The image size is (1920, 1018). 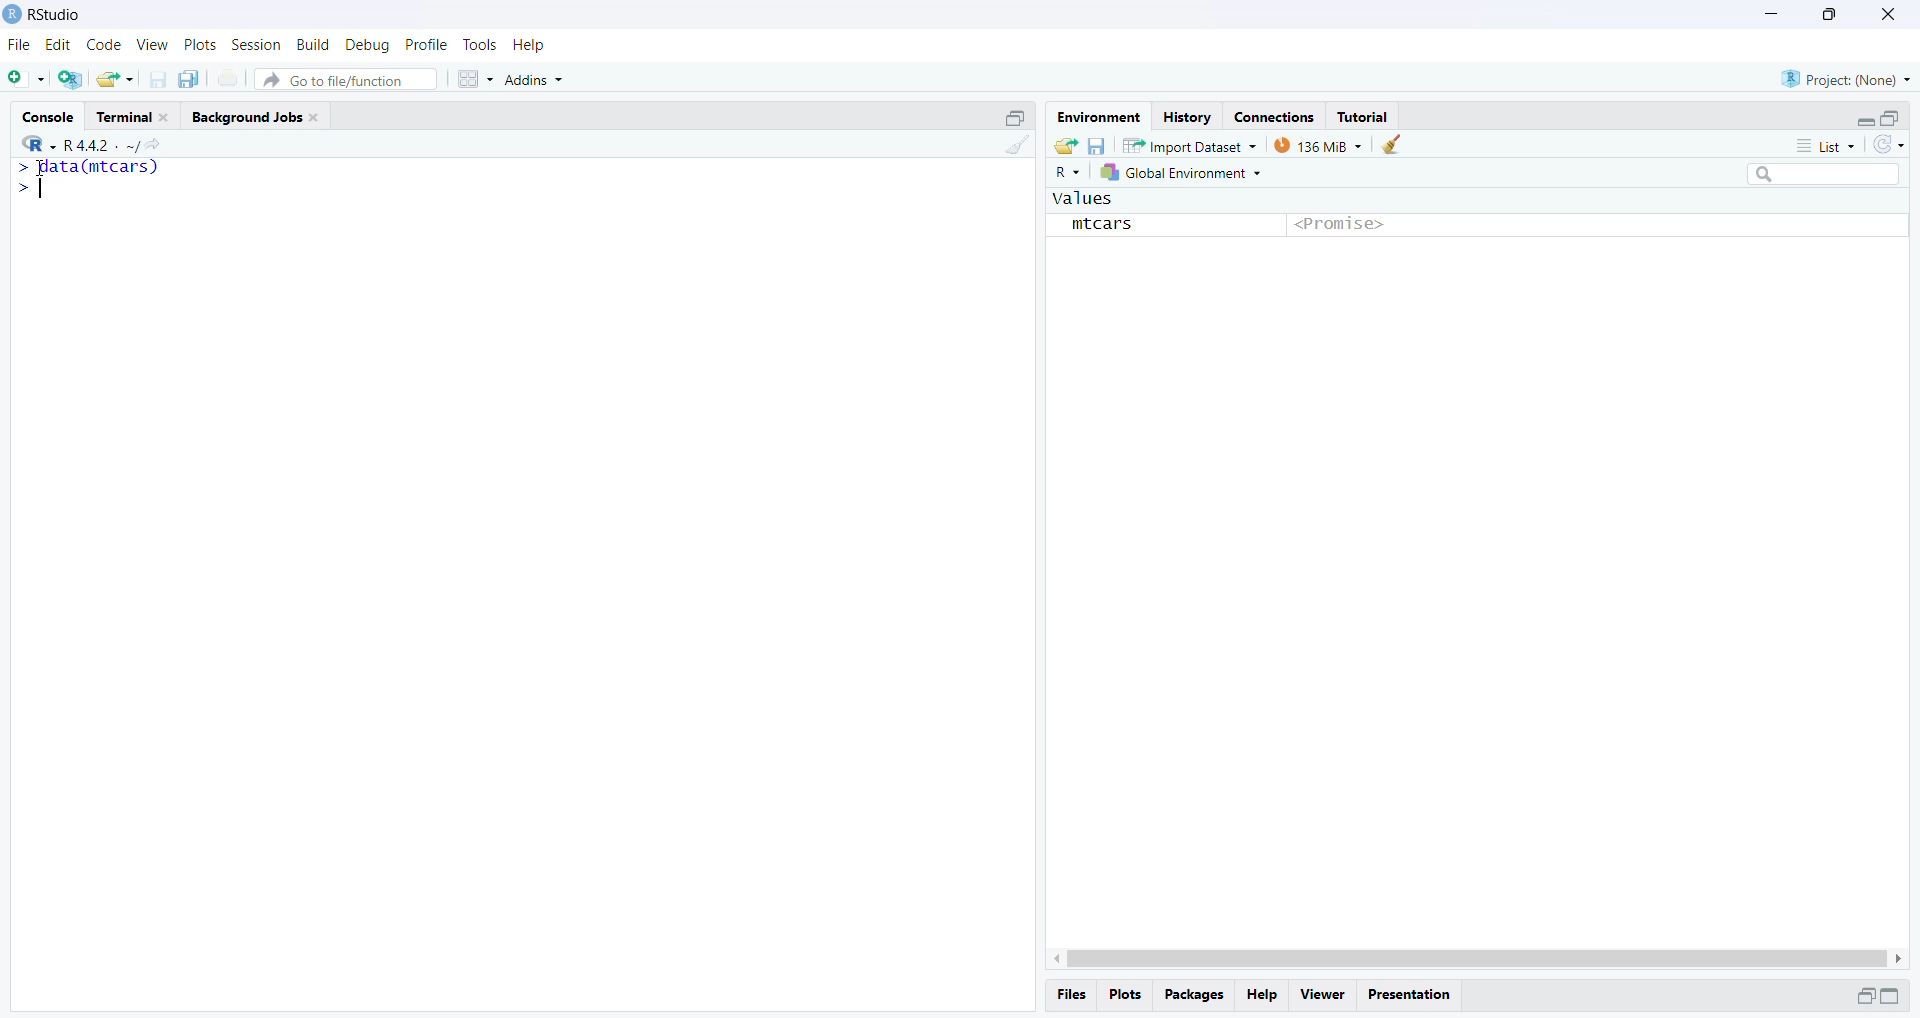 I want to click on Refresh the list of objects in the environment, so click(x=1890, y=146).